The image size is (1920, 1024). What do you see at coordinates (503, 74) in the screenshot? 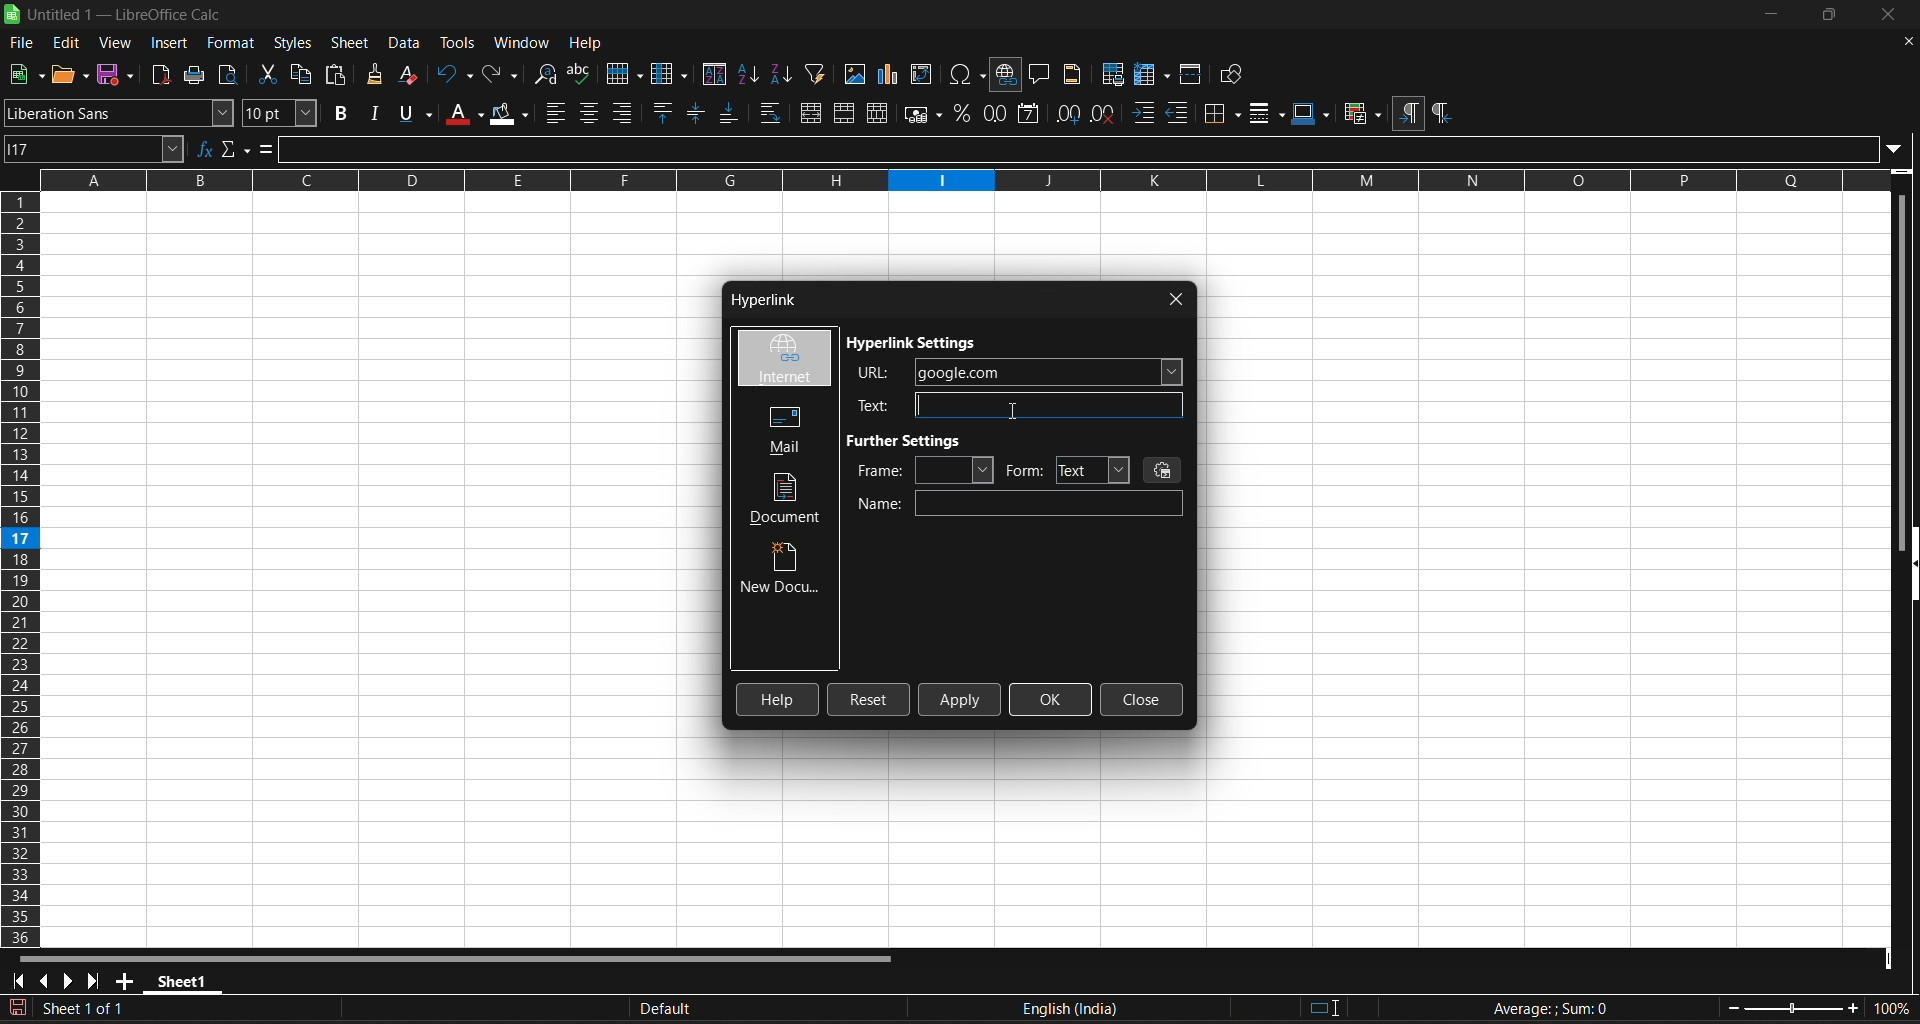
I see `redo` at bounding box center [503, 74].